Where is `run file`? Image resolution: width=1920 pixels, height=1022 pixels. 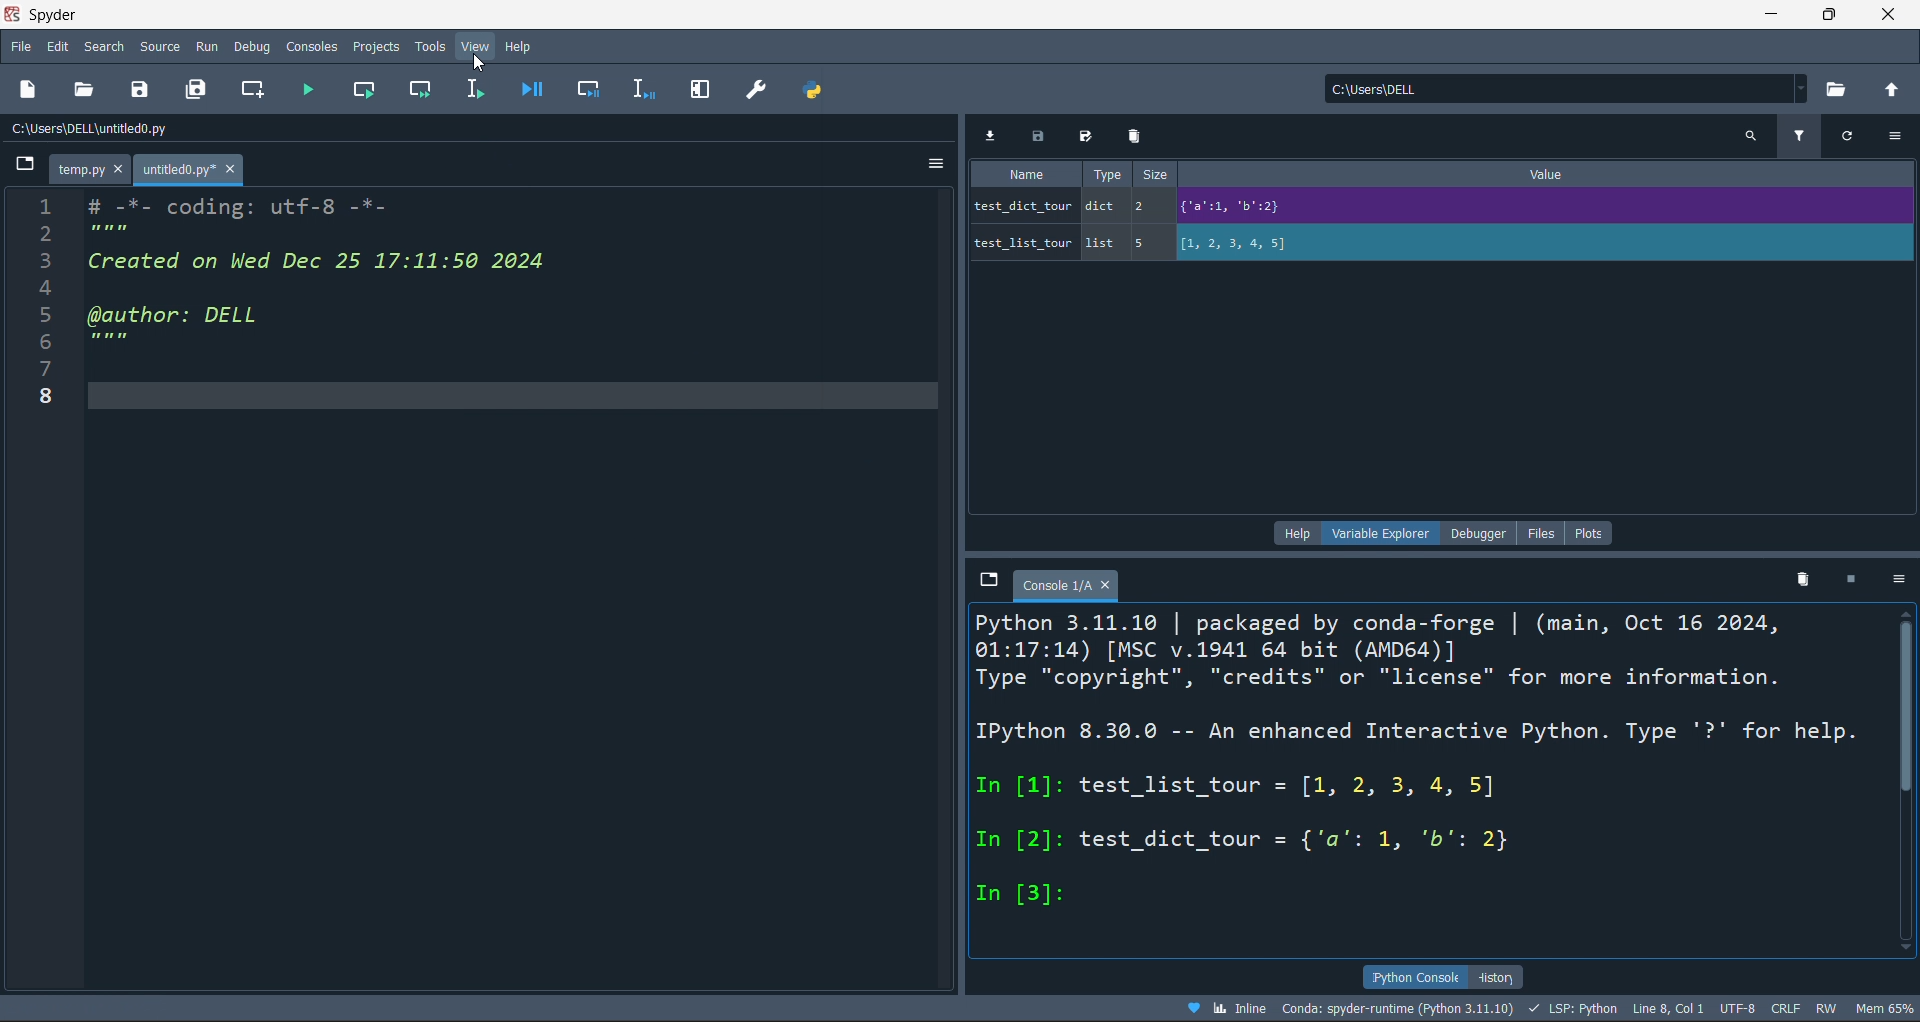 run file is located at coordinates (310, 88).